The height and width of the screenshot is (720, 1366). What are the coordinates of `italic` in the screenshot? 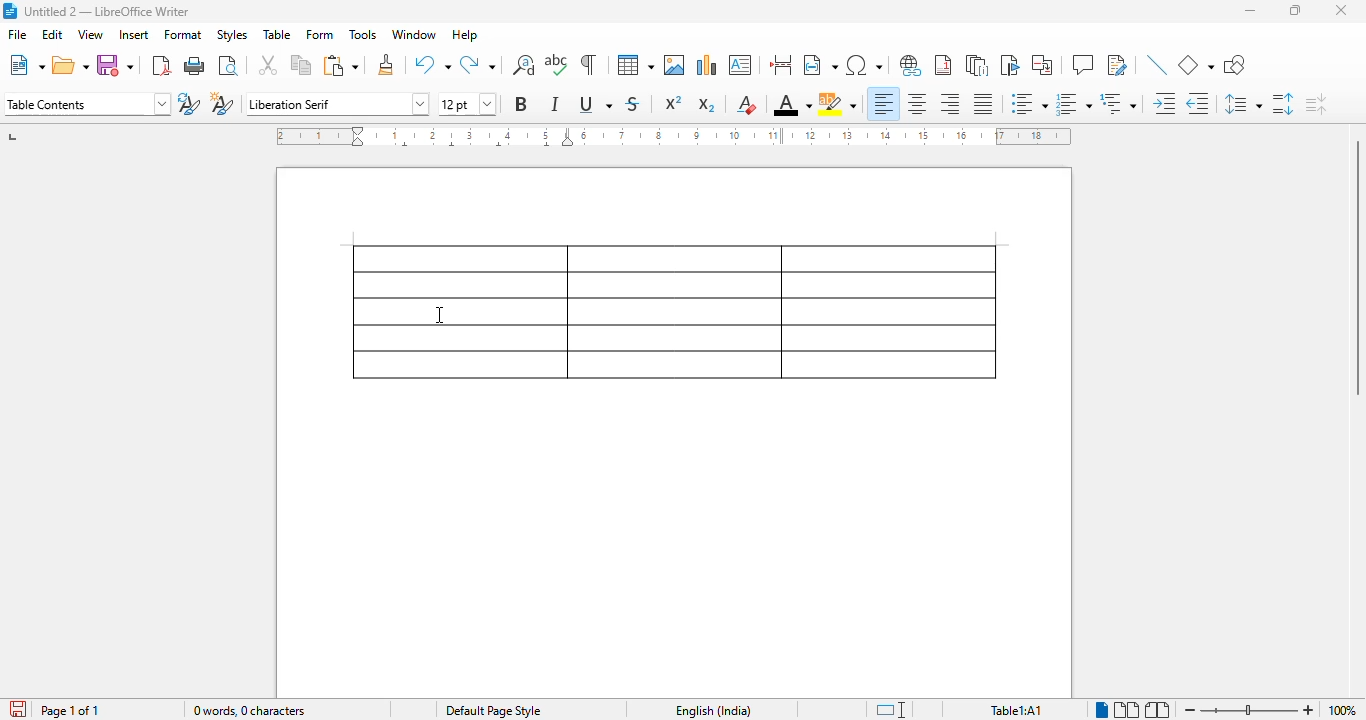 It's located at (557, 104).